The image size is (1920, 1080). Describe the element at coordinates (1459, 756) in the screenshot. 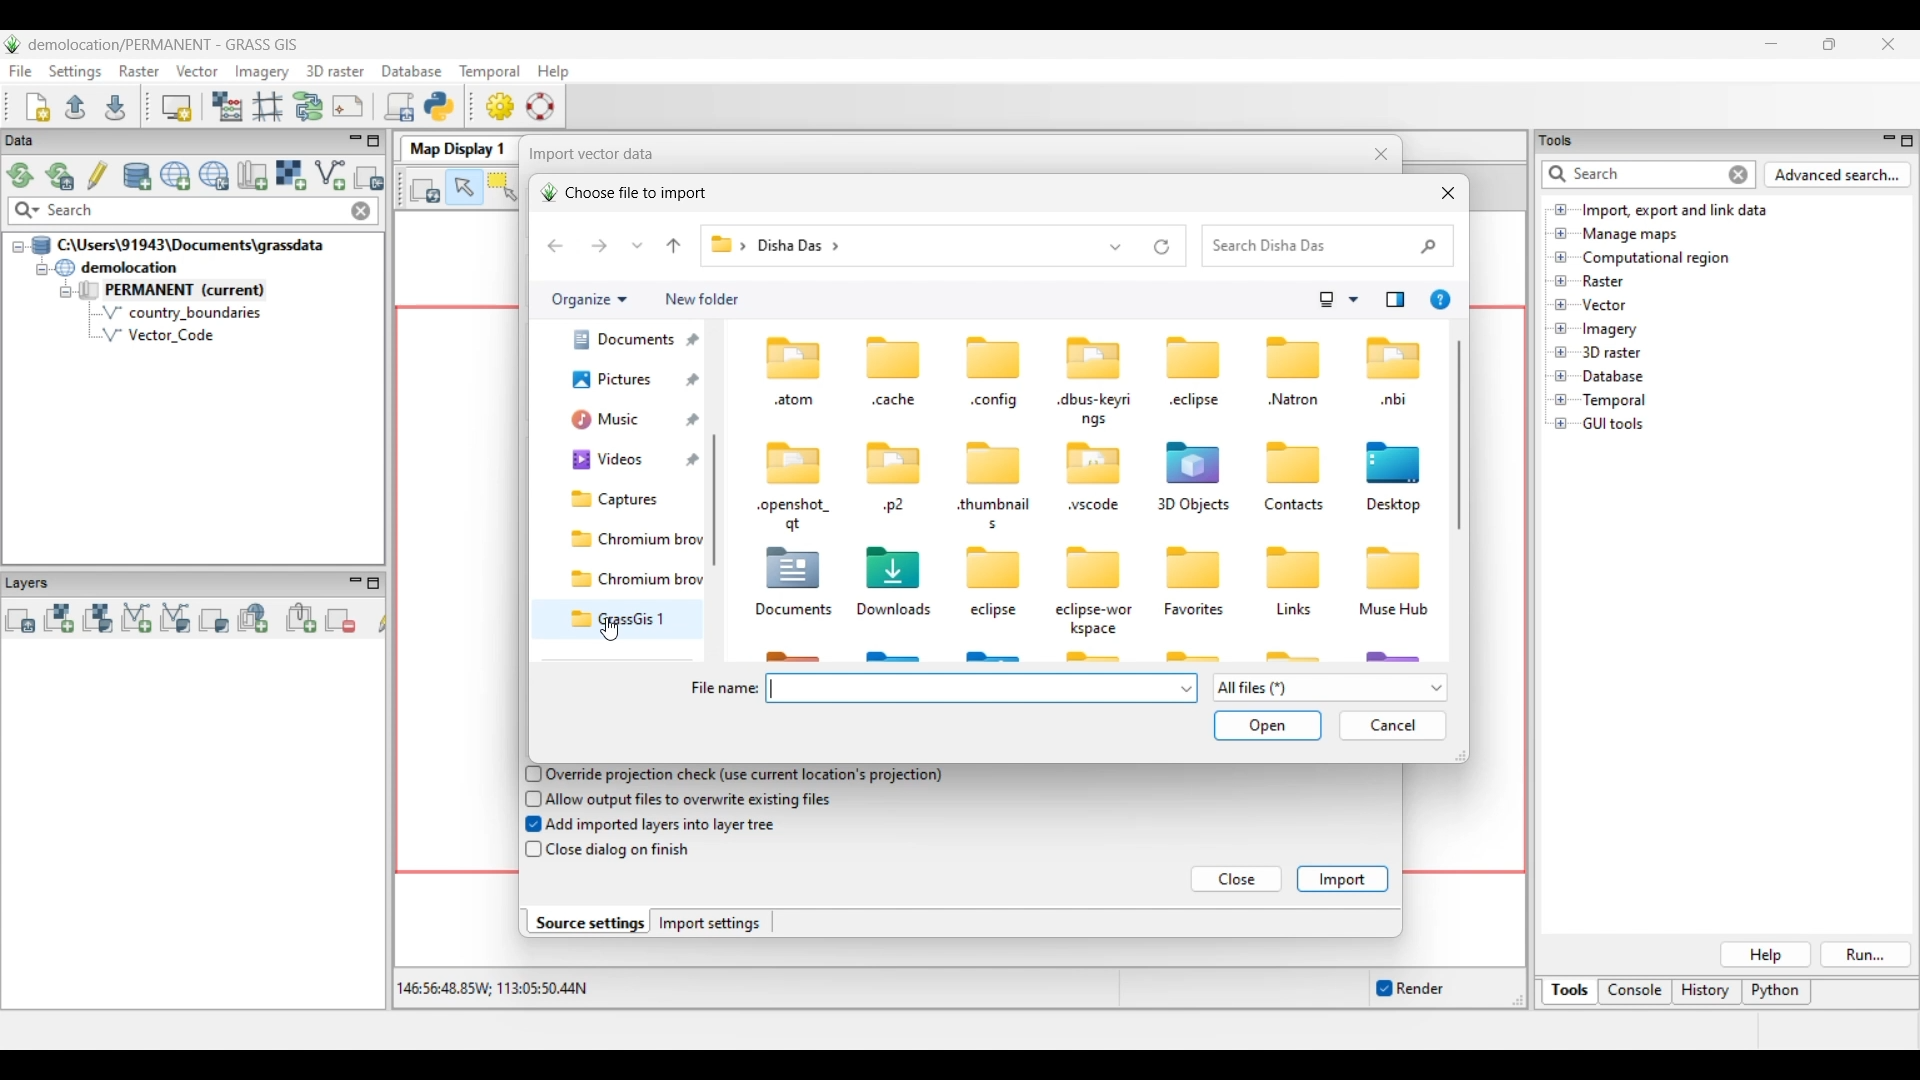

I see `Change width or height of current window` at that location.